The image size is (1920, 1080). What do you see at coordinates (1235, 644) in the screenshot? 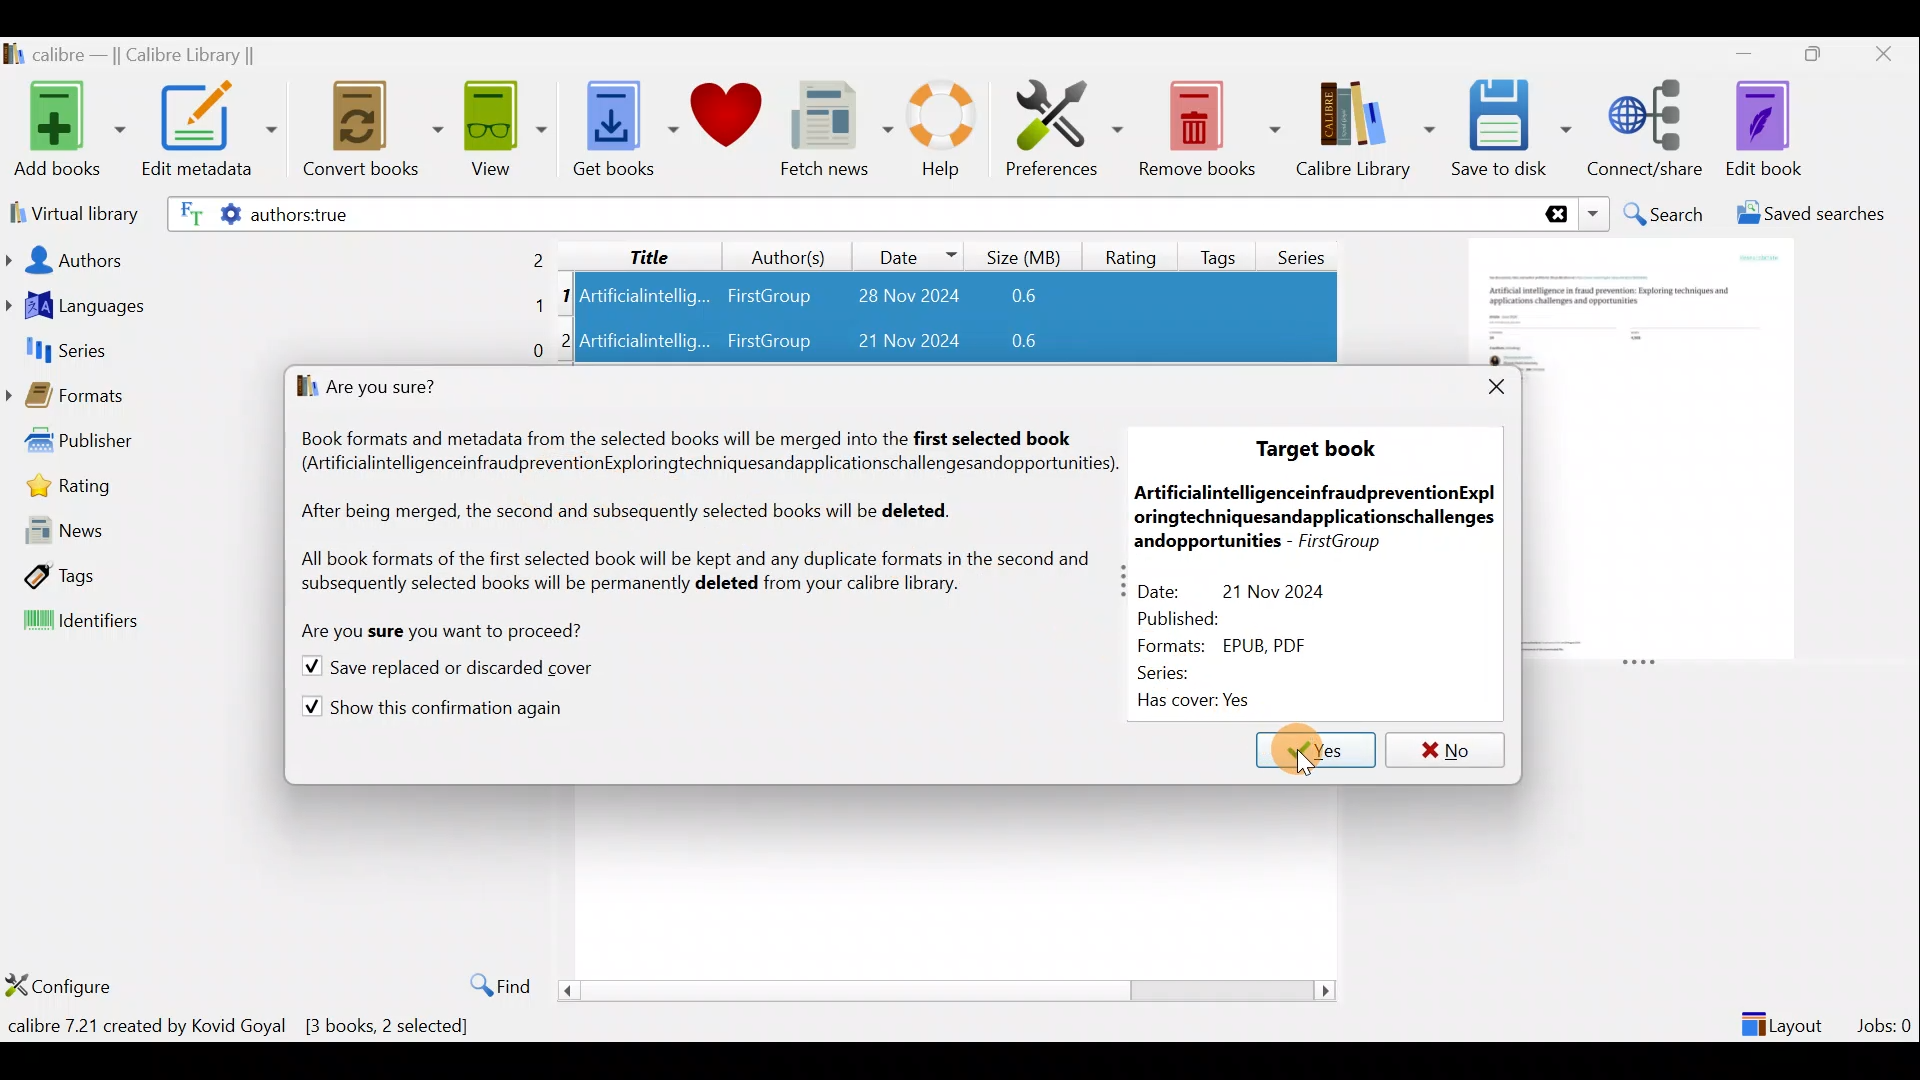
I see `Formats: EPUB, PDF` at bounding box center [1235, 644].